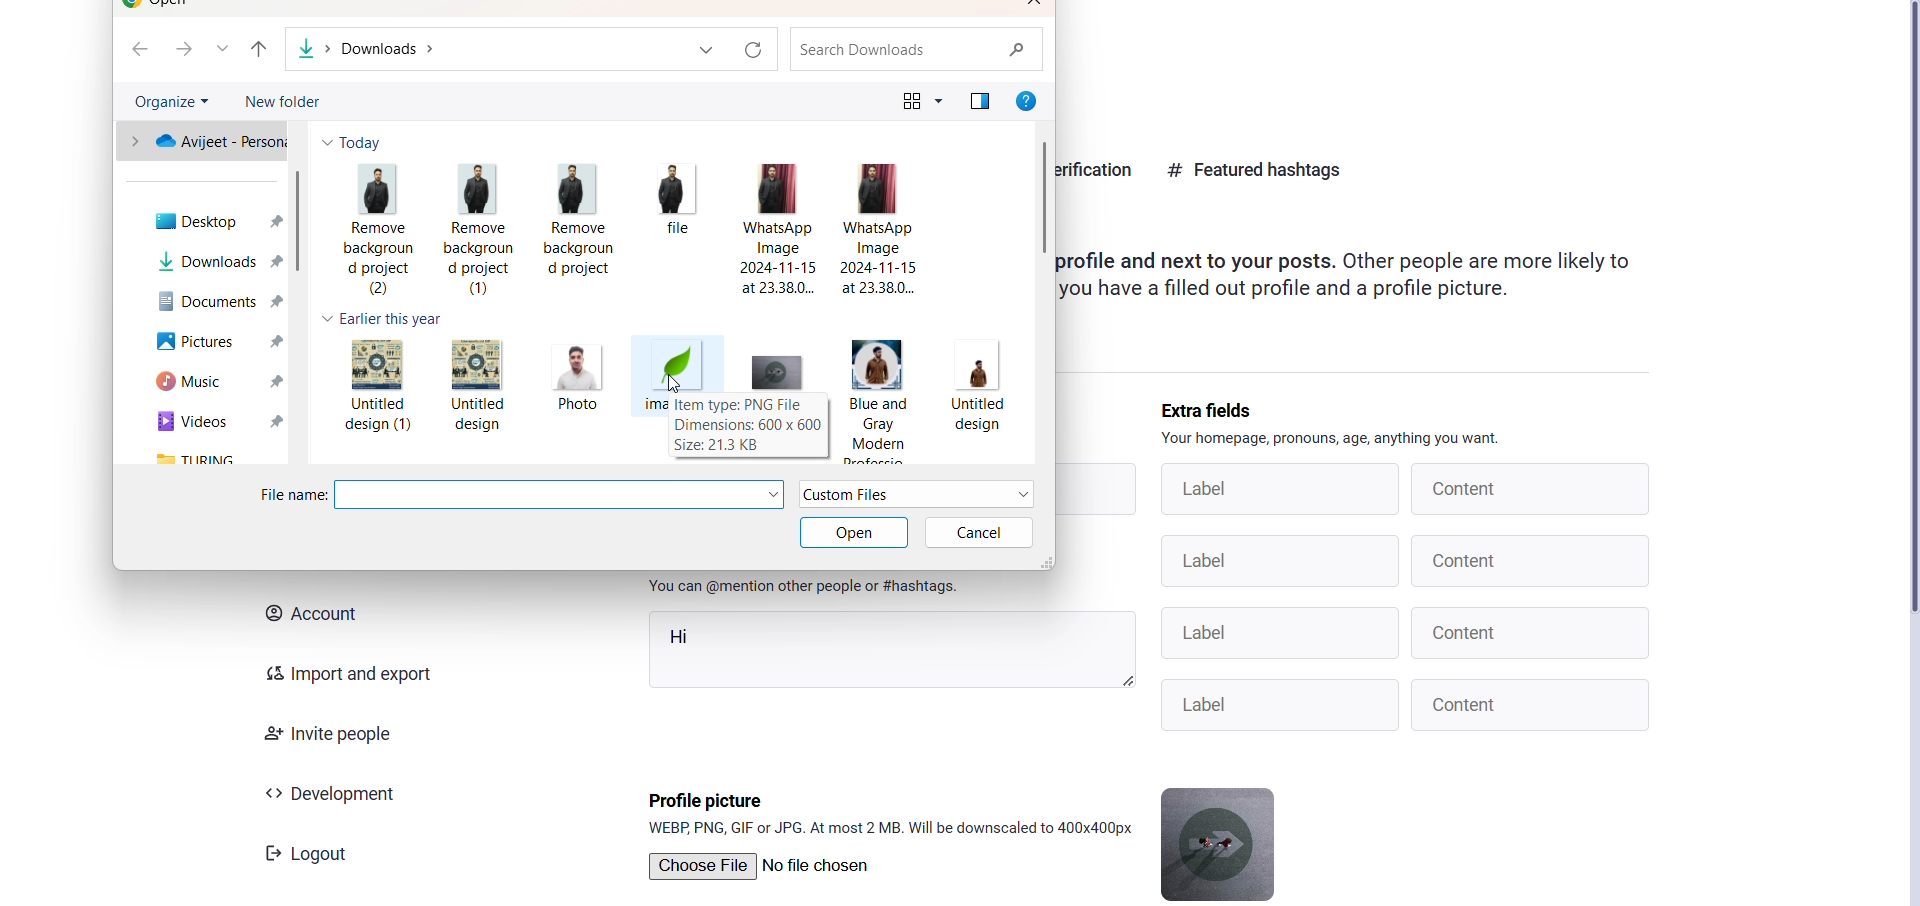 The width and height of the screenshot is (1920, 906). Describe the element at coordinates (173, 100) in the screenshot. I see `organize` at that location.